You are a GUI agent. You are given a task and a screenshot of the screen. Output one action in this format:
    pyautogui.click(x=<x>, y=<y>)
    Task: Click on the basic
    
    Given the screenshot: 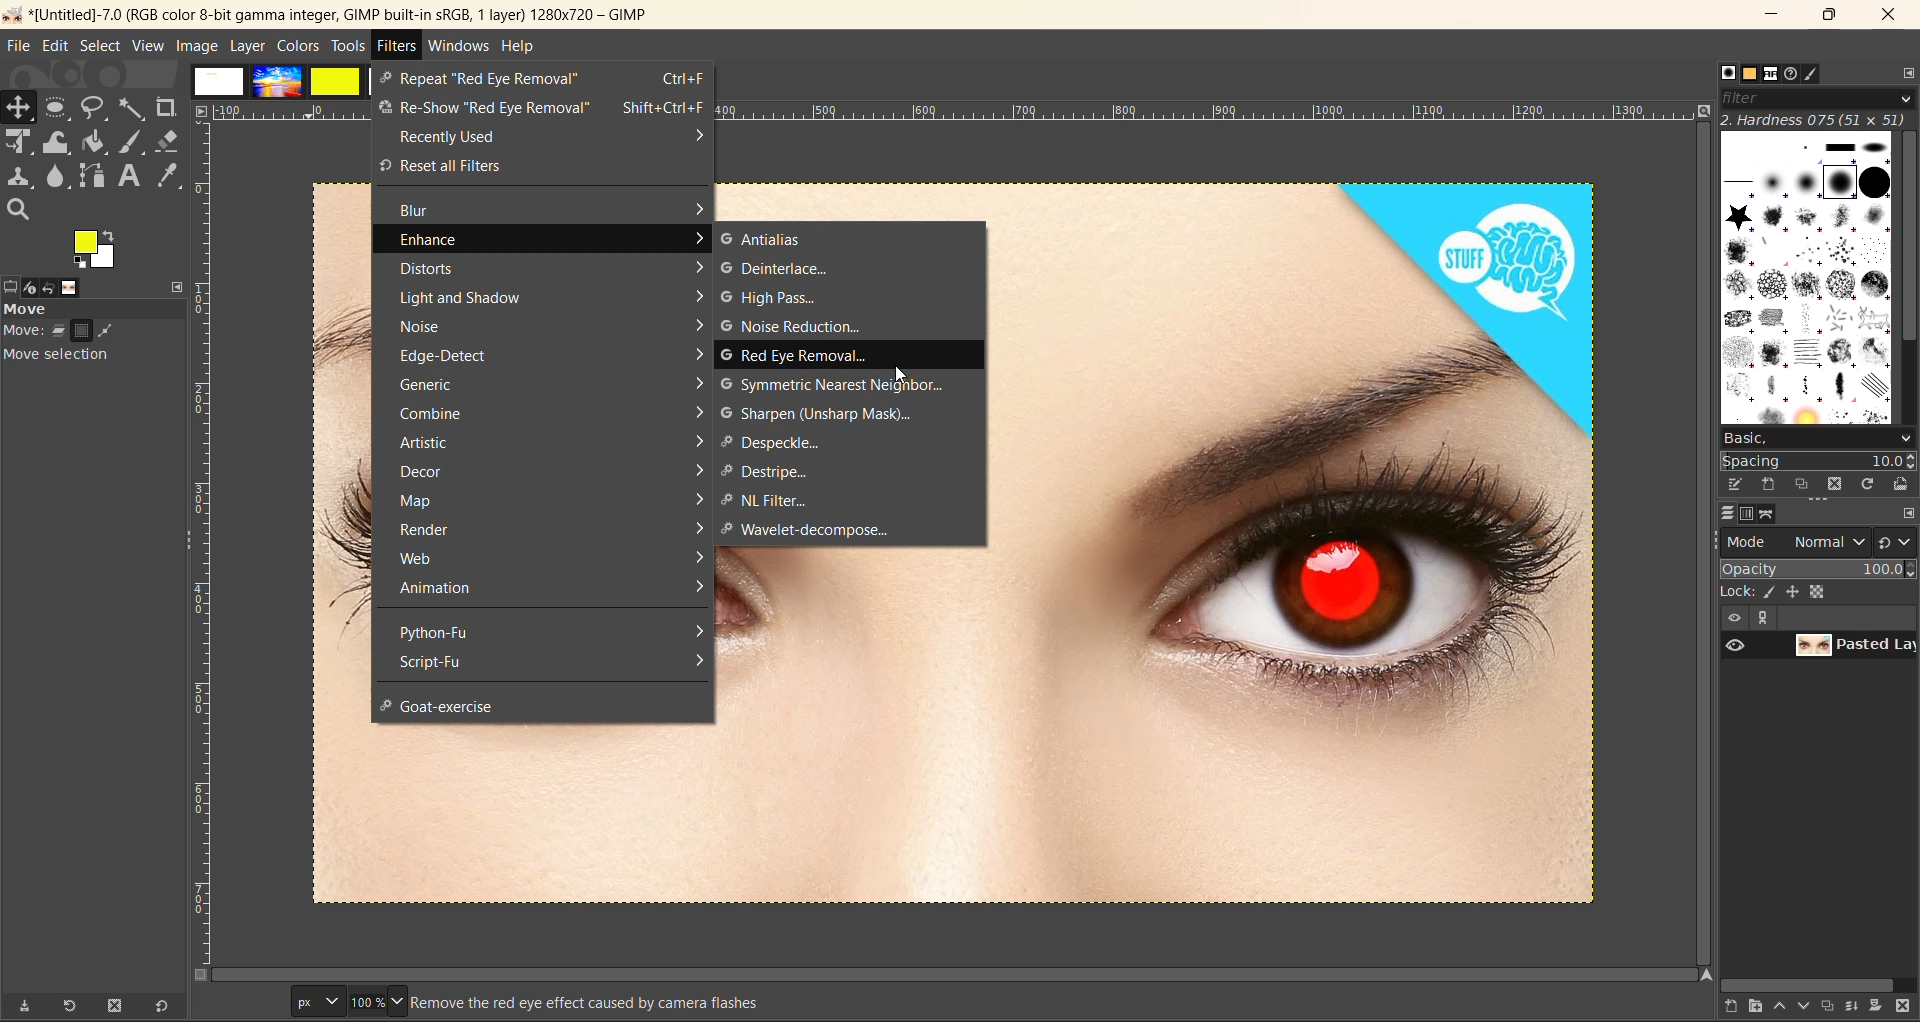 What is the action you would take?
    pyautogui.click(x=1820, y=440)
    